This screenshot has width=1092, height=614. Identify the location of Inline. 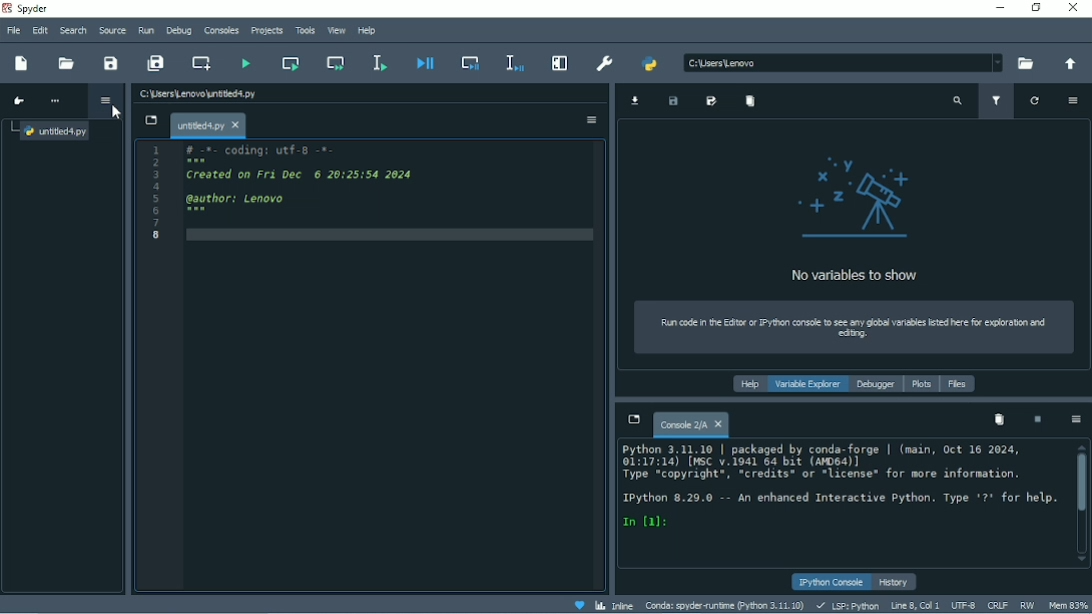
(614, 605).